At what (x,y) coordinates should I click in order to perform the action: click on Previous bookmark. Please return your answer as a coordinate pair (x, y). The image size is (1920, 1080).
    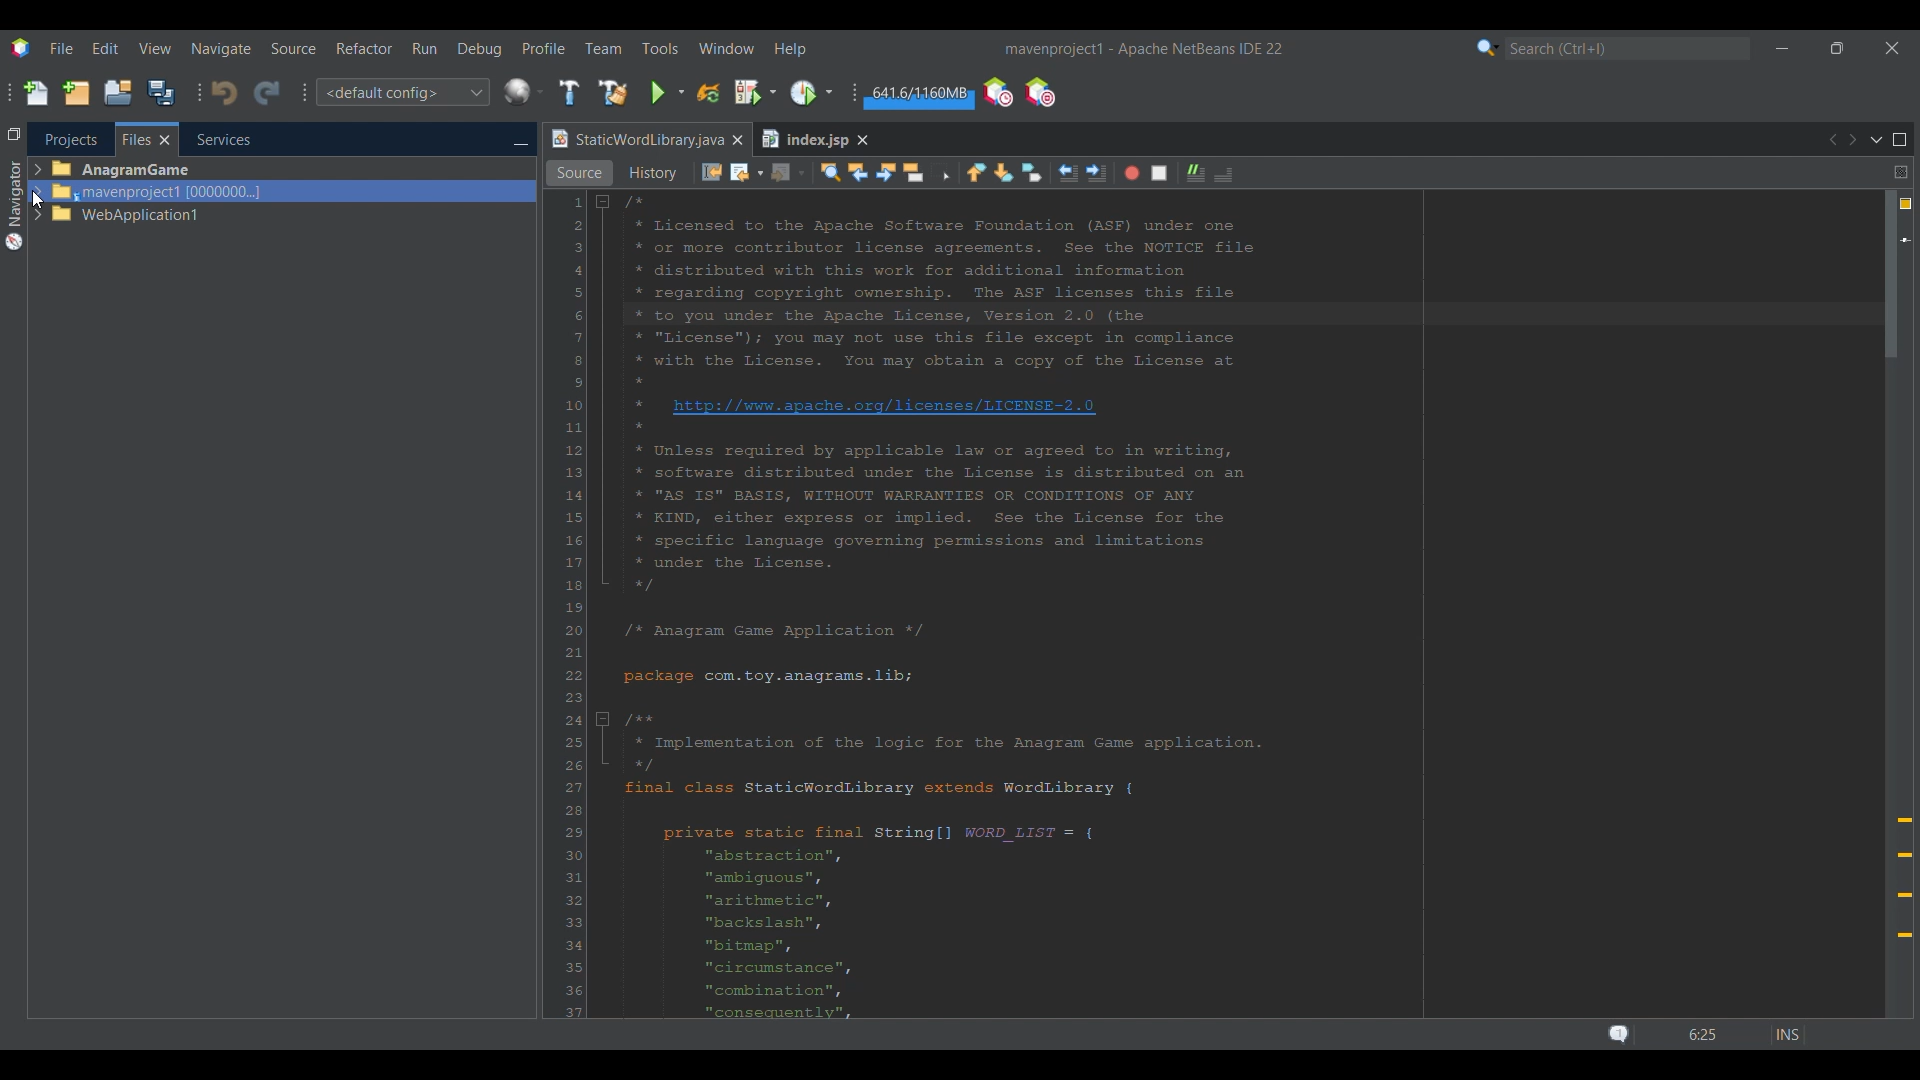
    Looking at the image, I should click on (976, 173).